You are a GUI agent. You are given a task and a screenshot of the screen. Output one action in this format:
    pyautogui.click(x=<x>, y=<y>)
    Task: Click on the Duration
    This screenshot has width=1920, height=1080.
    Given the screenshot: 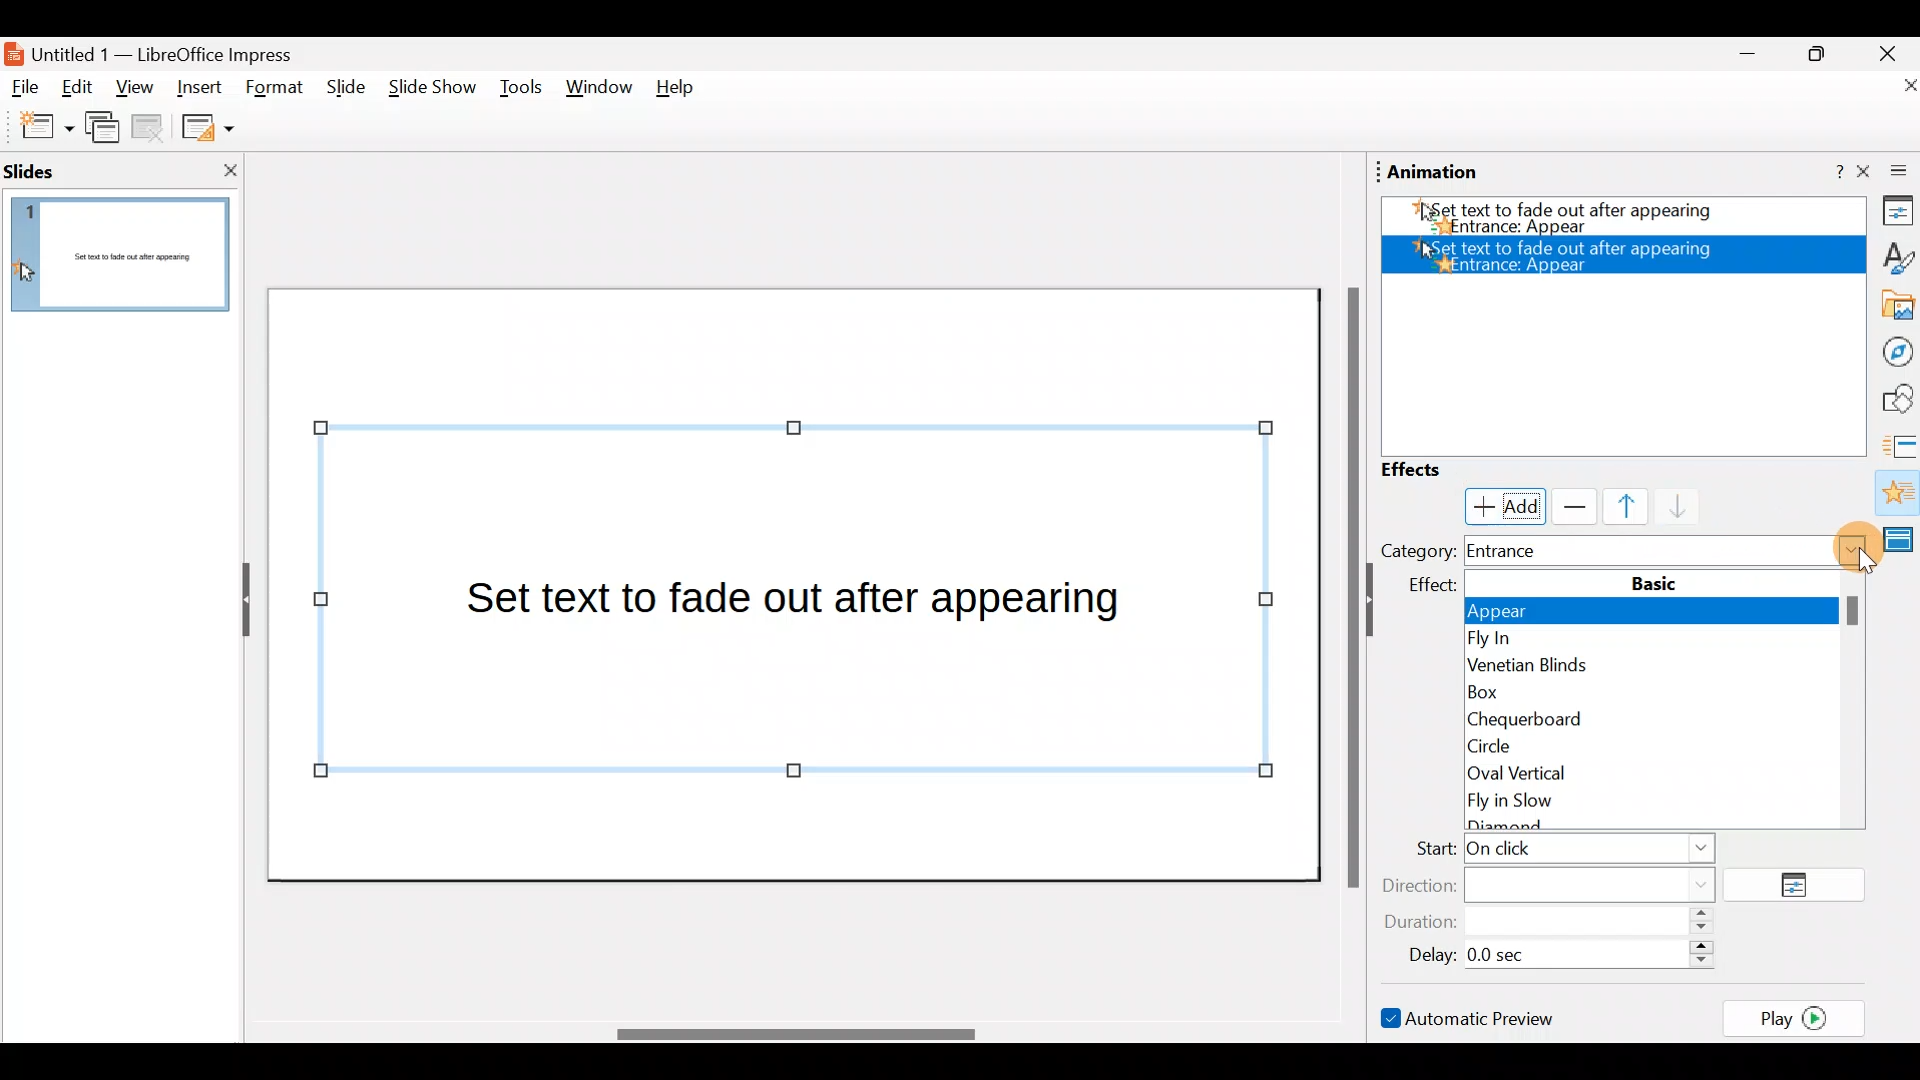 What is the action you would take?
    pyautogui.click(x=1555, y=923)
    